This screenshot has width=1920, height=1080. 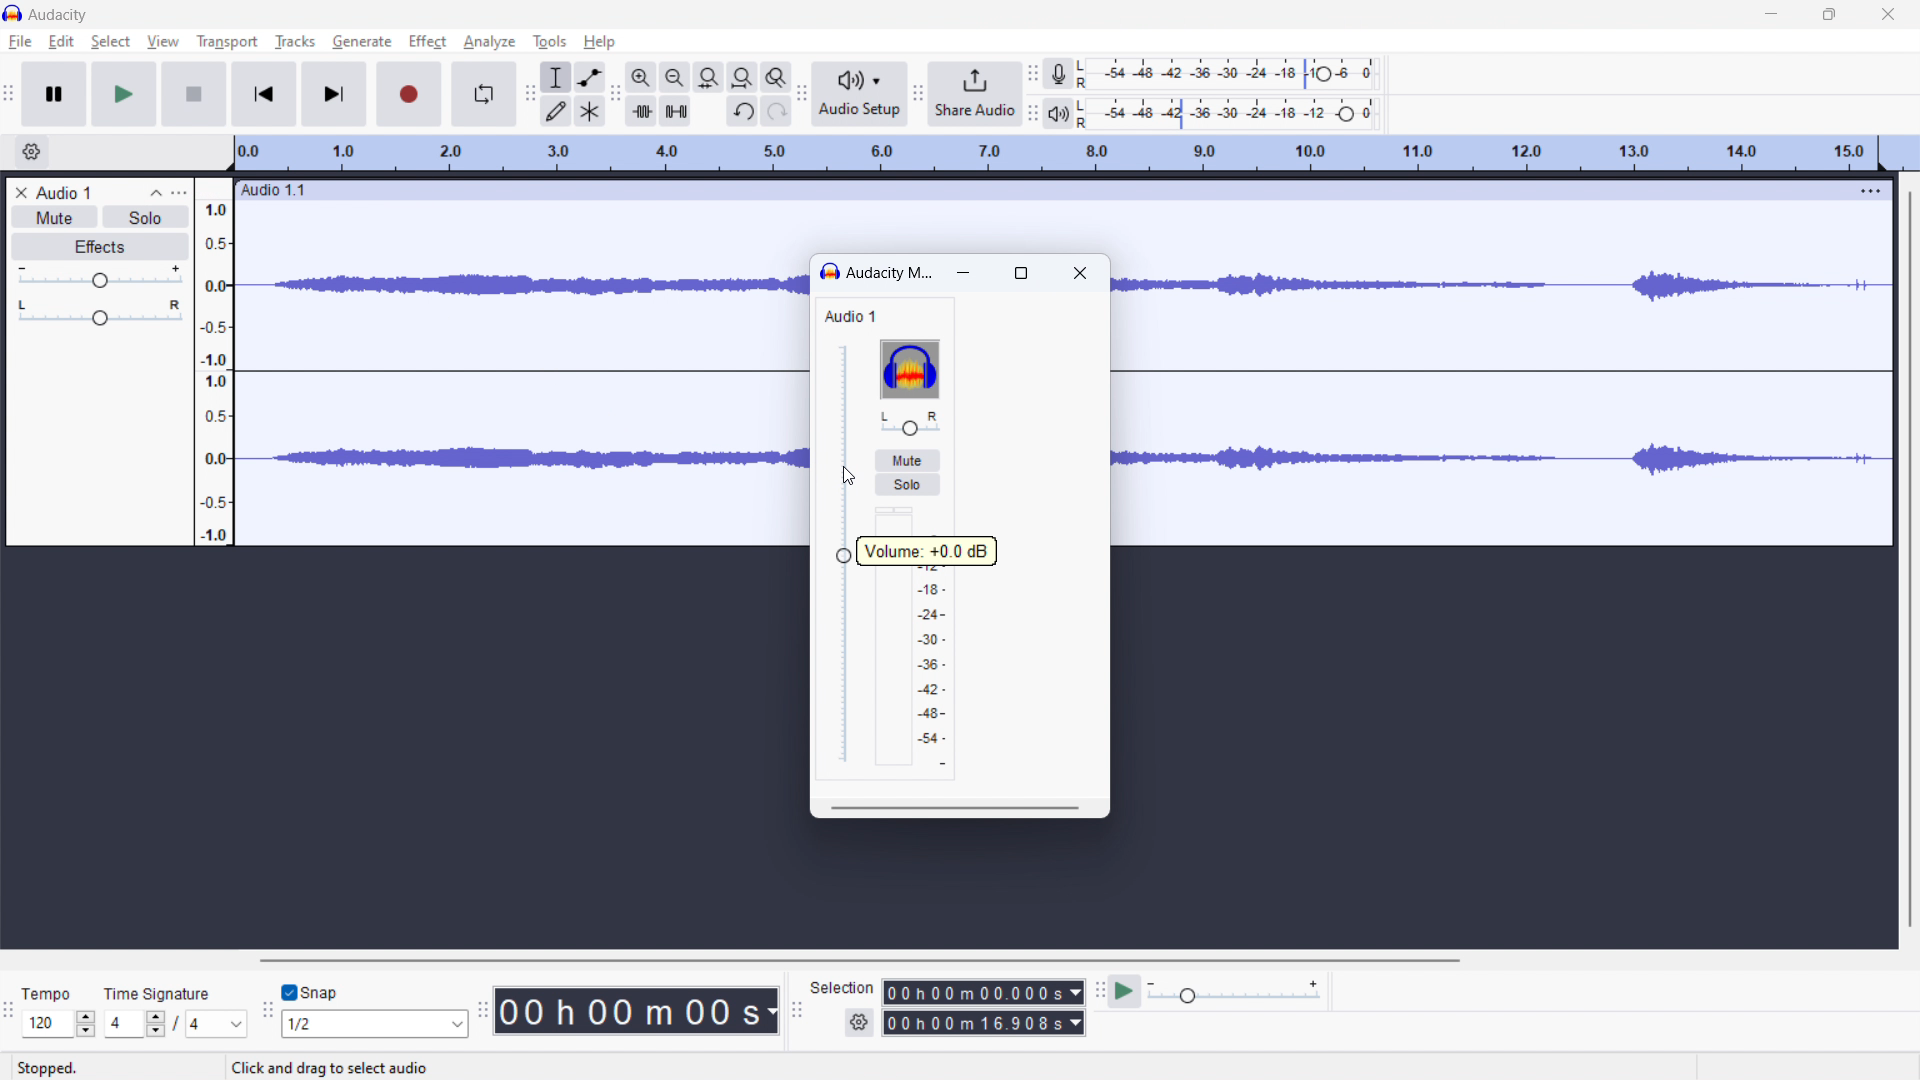 What do you see at coordinates (54, 94) in the screenshot?
I see `pause` at bounding box center [54, 94].